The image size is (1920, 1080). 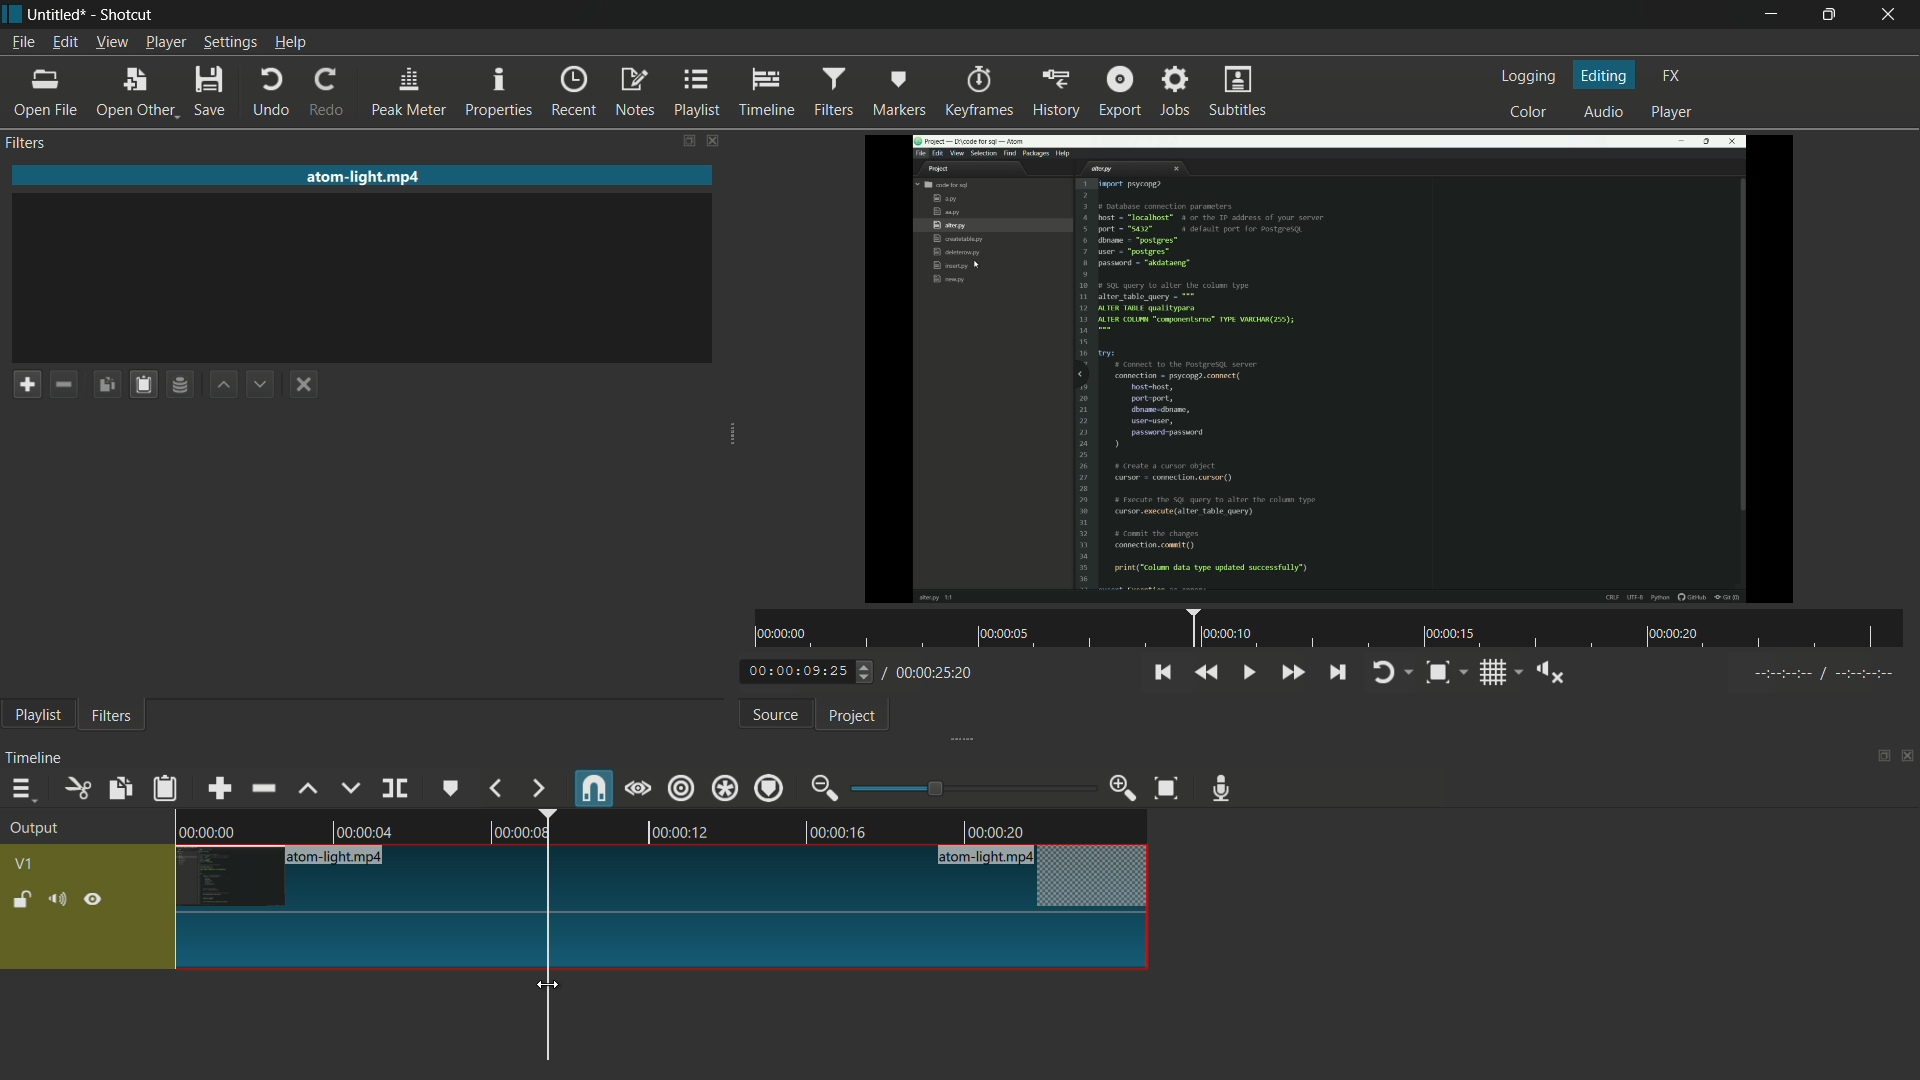 What do you see at coordinates (805, 672) in the screenshot?
I see `current time` at bounding box center [805, 672].